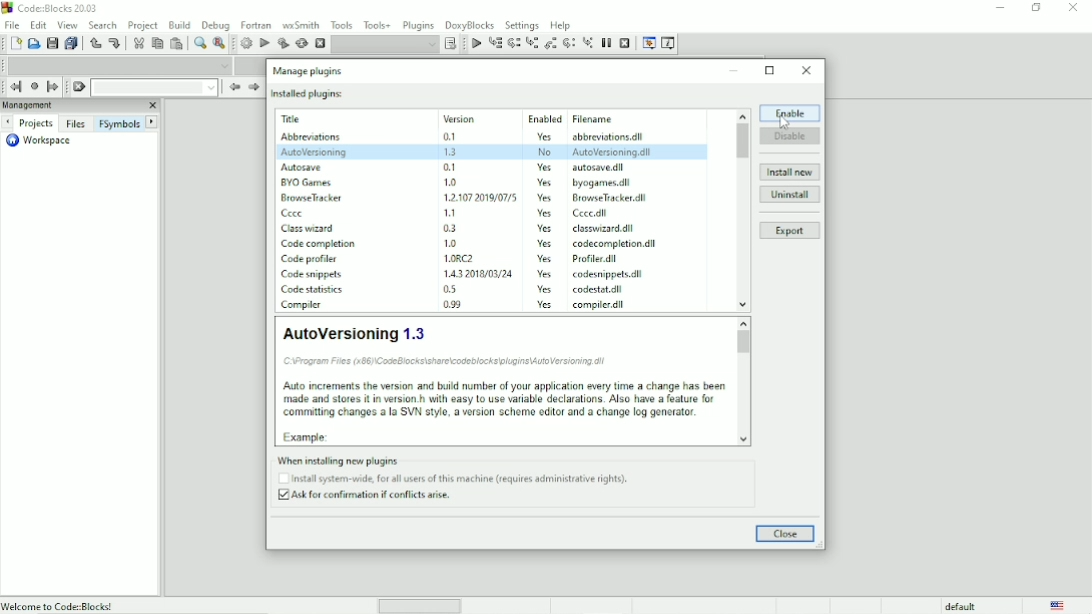 The height and width of the screenshot is (614, 1092). I want to click on yes, so click(544, 182).